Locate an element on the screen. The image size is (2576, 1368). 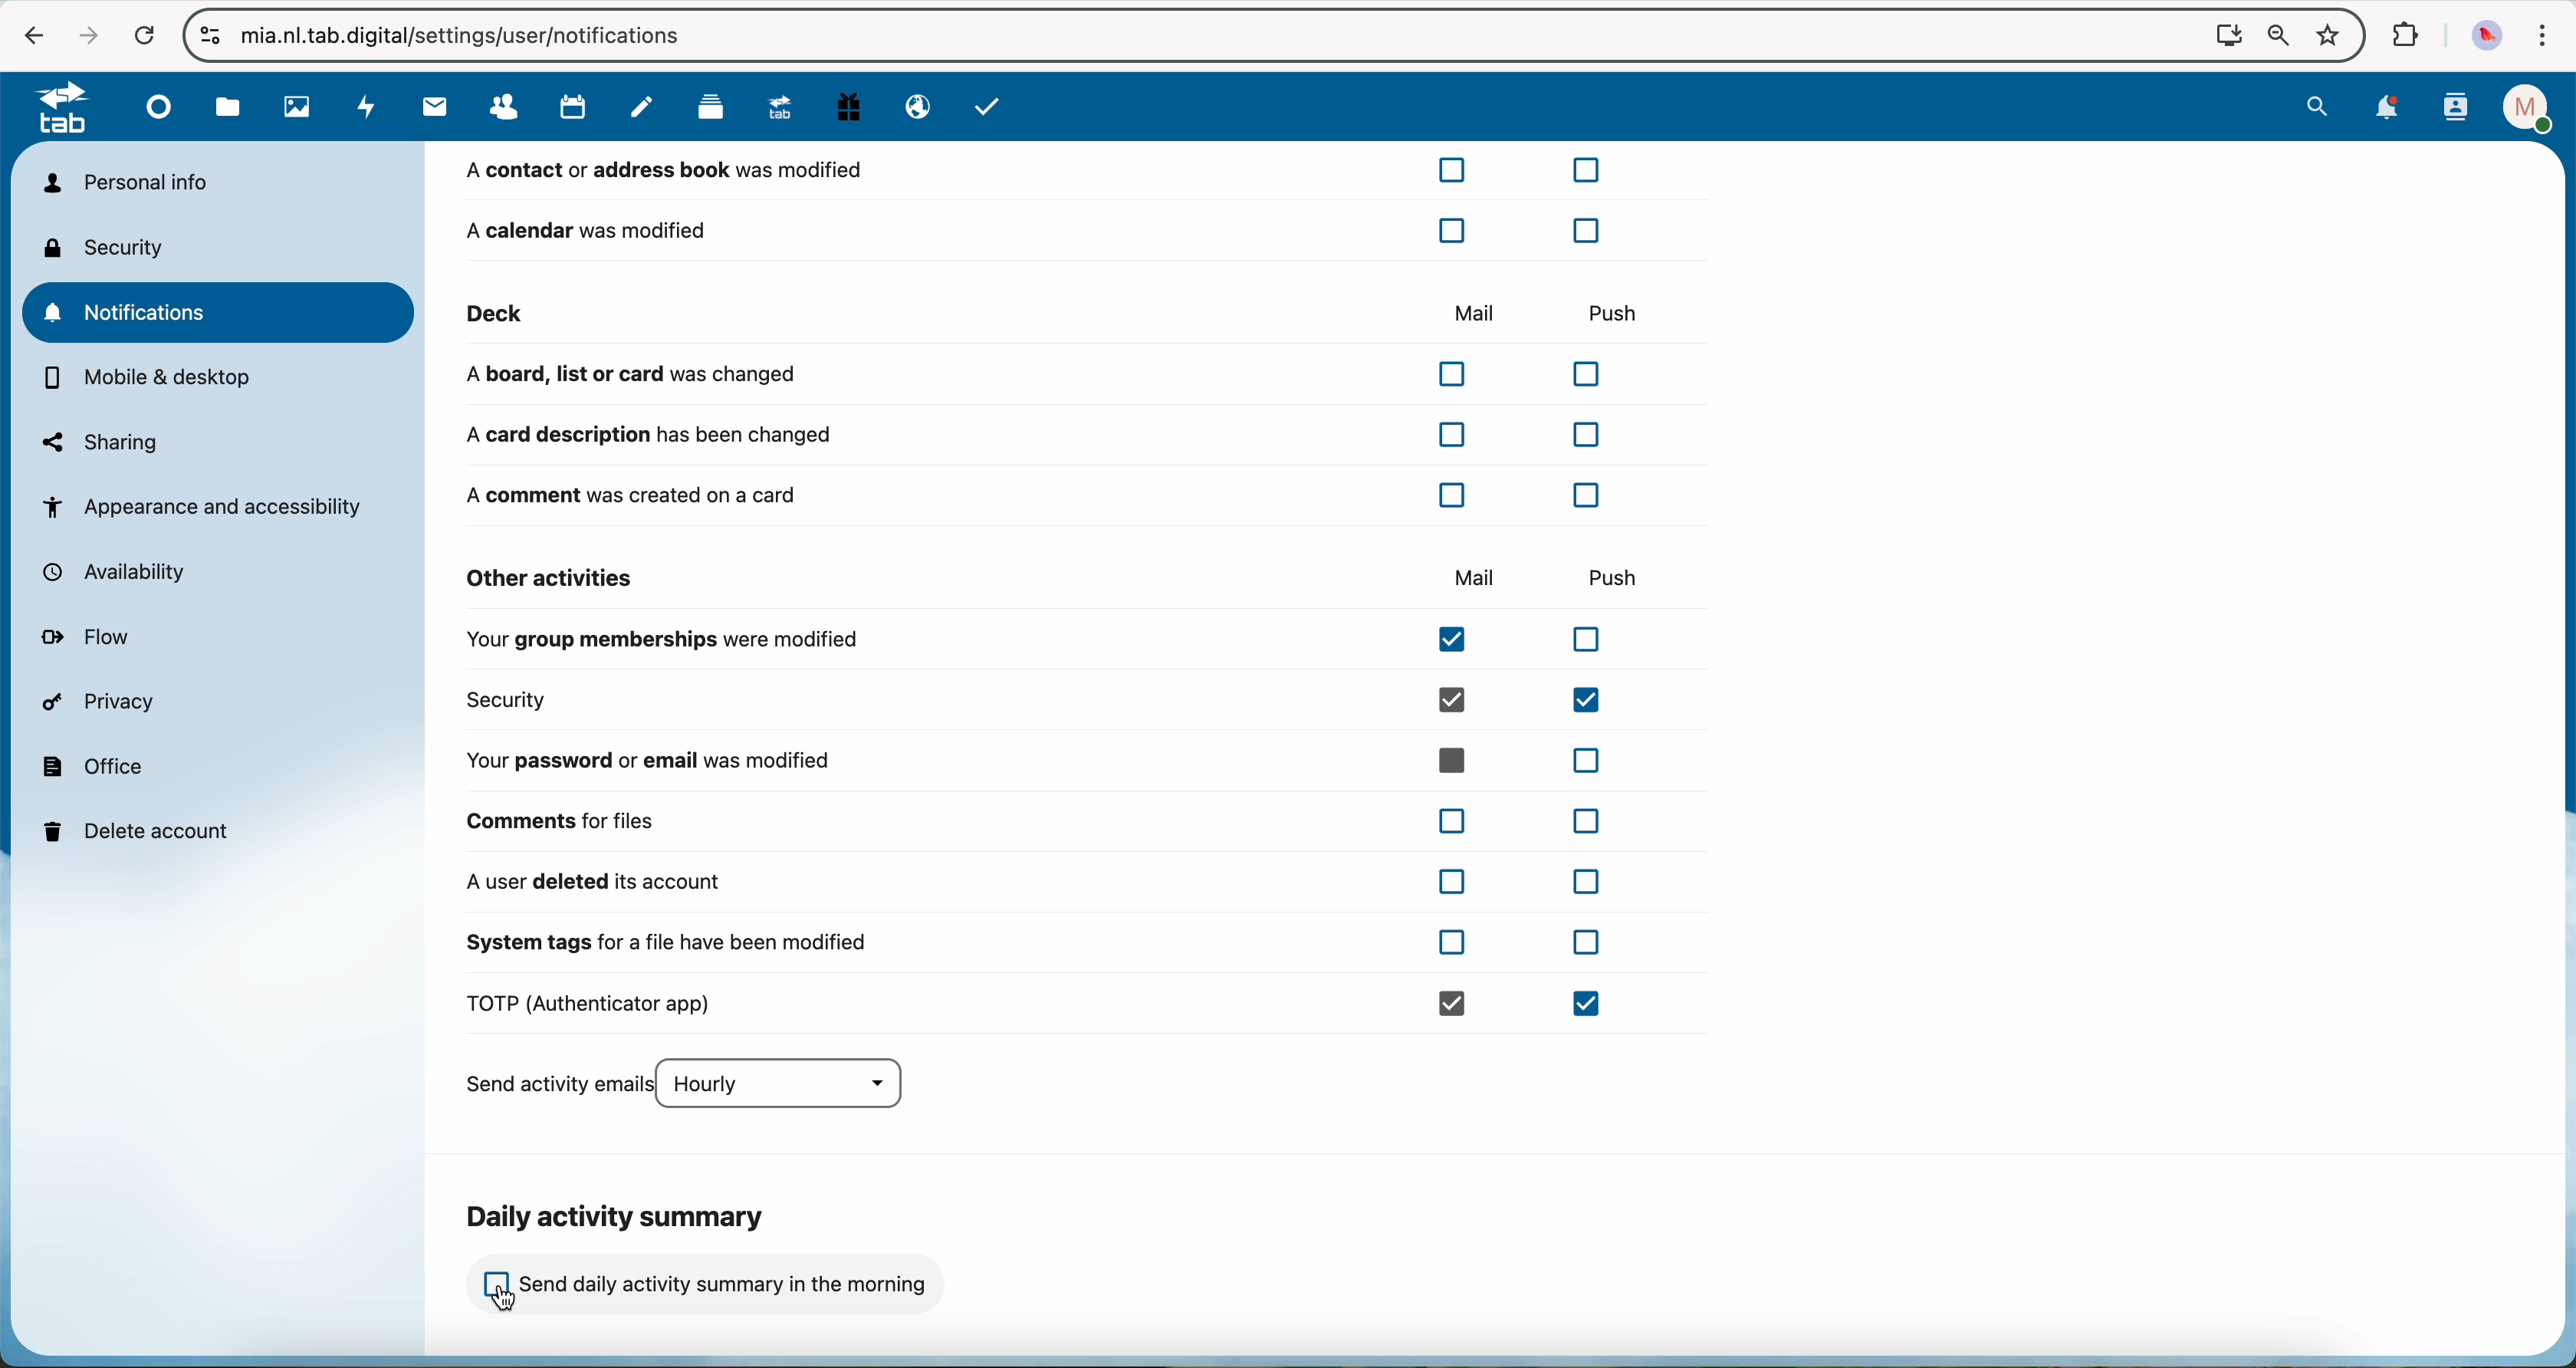
extensions is located at coordinates (2405, 36).